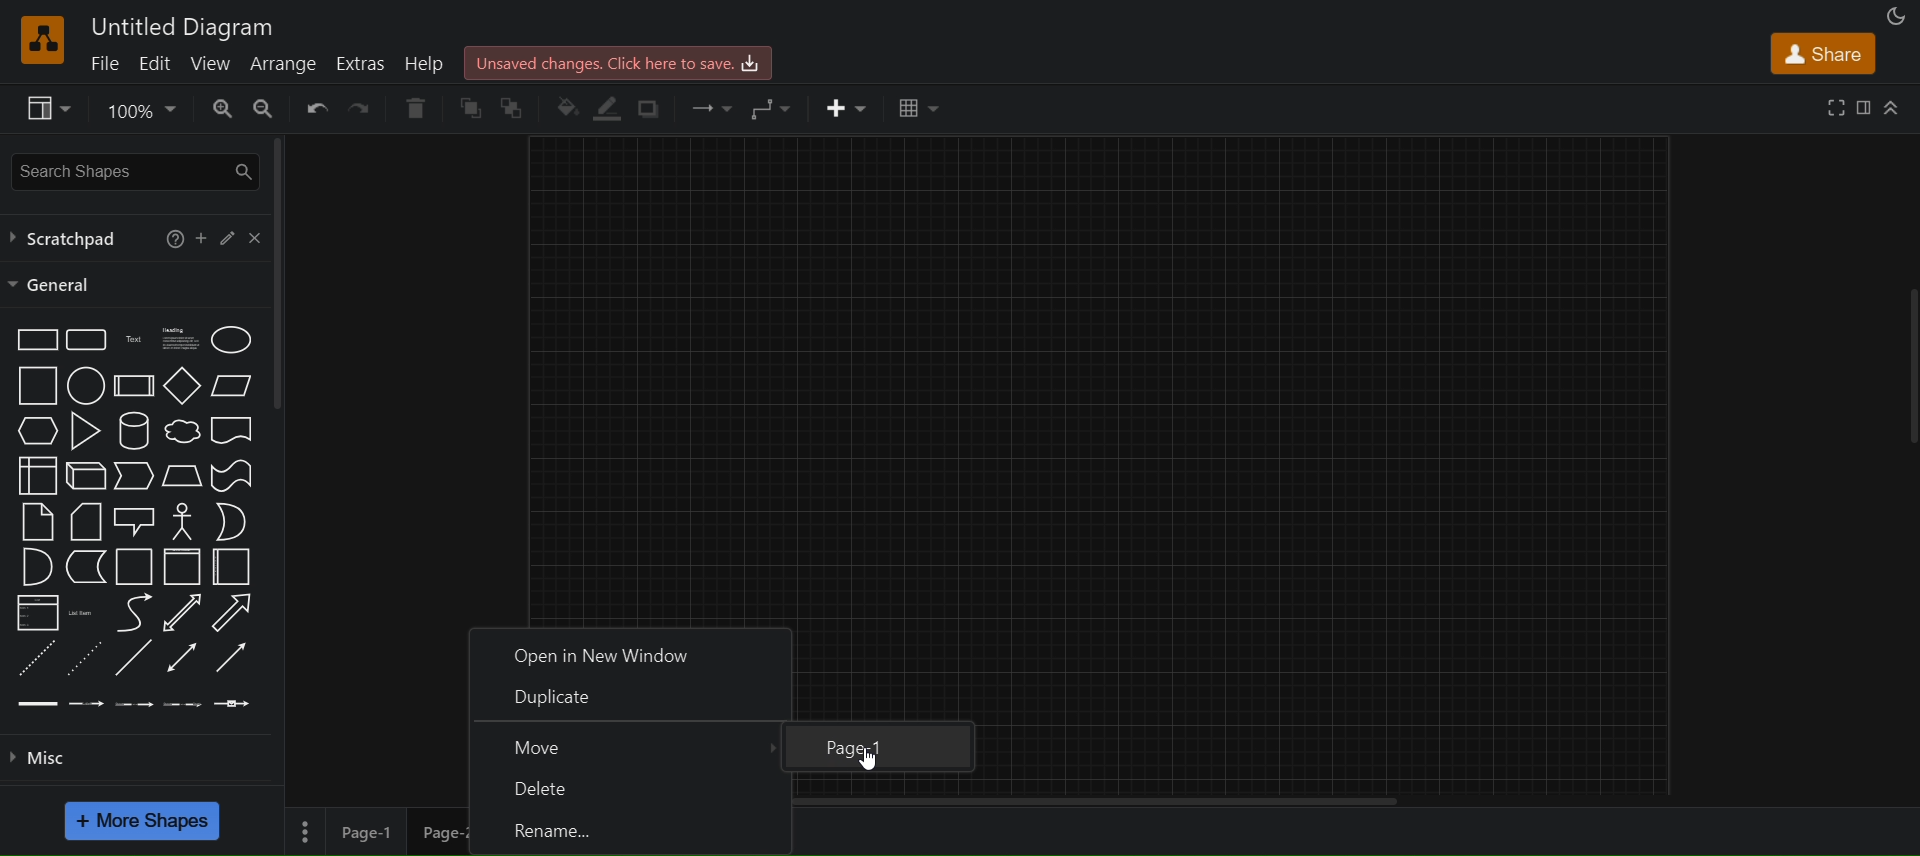 This screenshot has width=1920, height=856. I want to click on triangle, so click(87, 430).